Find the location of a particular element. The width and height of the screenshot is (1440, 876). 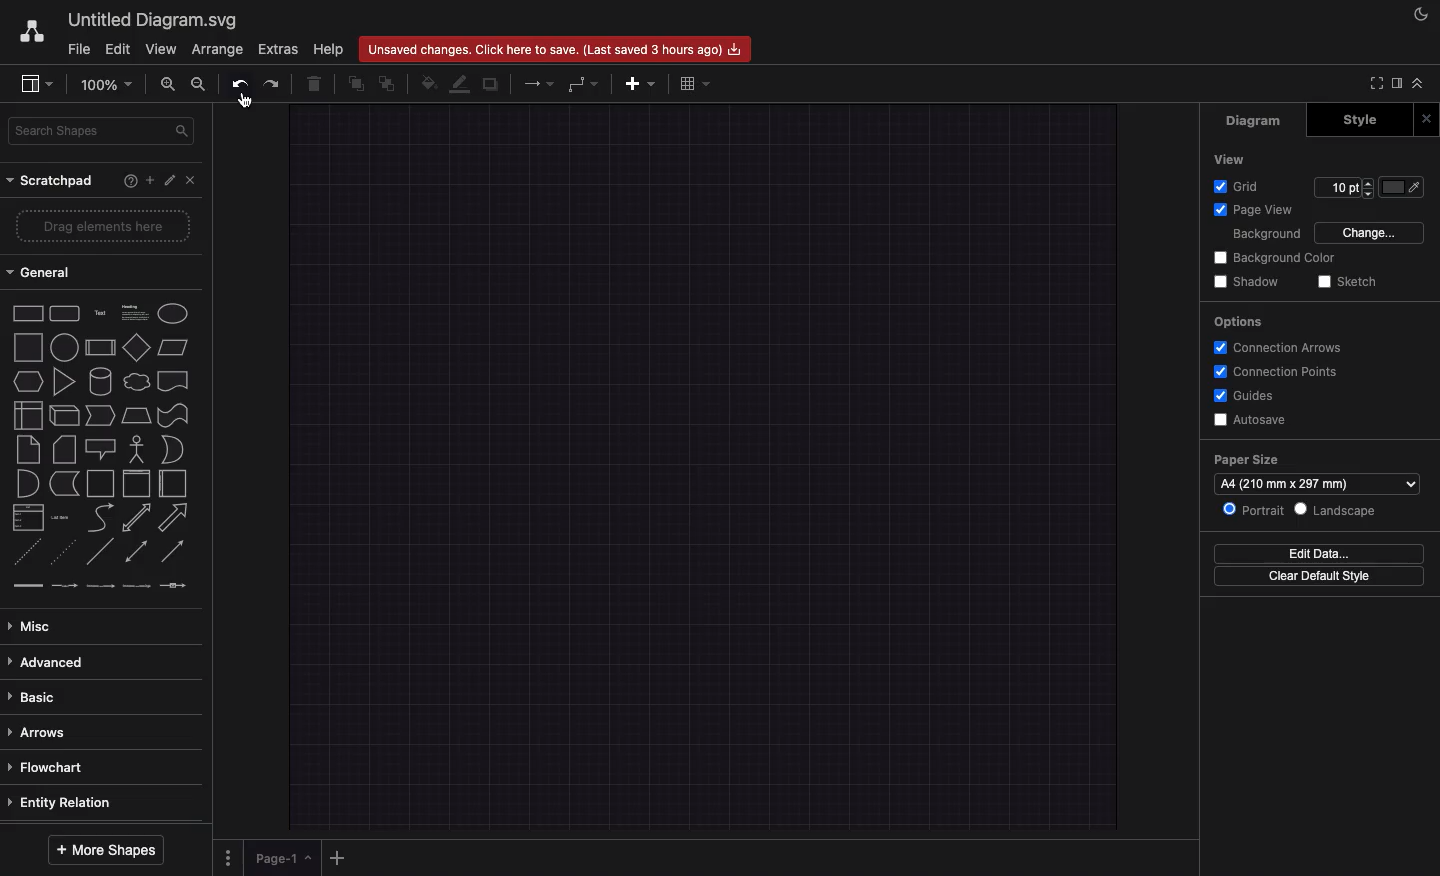

More shapes is located at coordinates (108, 850).